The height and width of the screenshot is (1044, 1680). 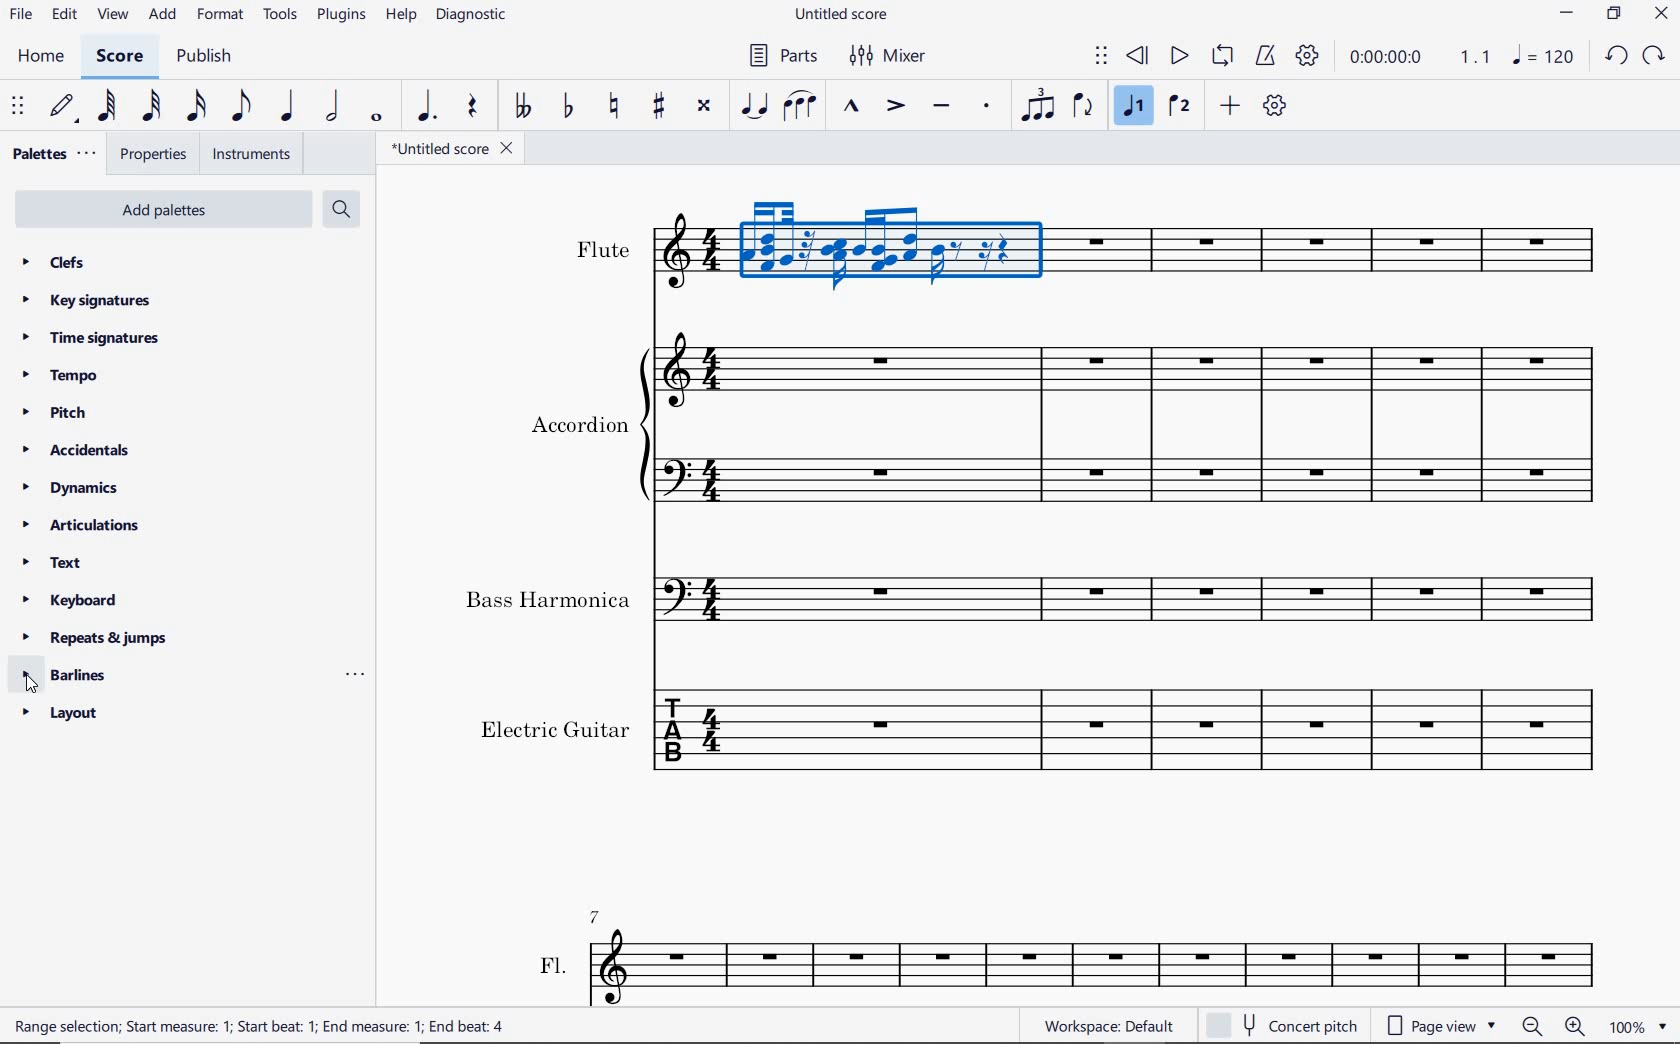 What do you see at coordinates (86, 302) in the screenshot?
I see `key signatures` at bounding box center [86, 302].